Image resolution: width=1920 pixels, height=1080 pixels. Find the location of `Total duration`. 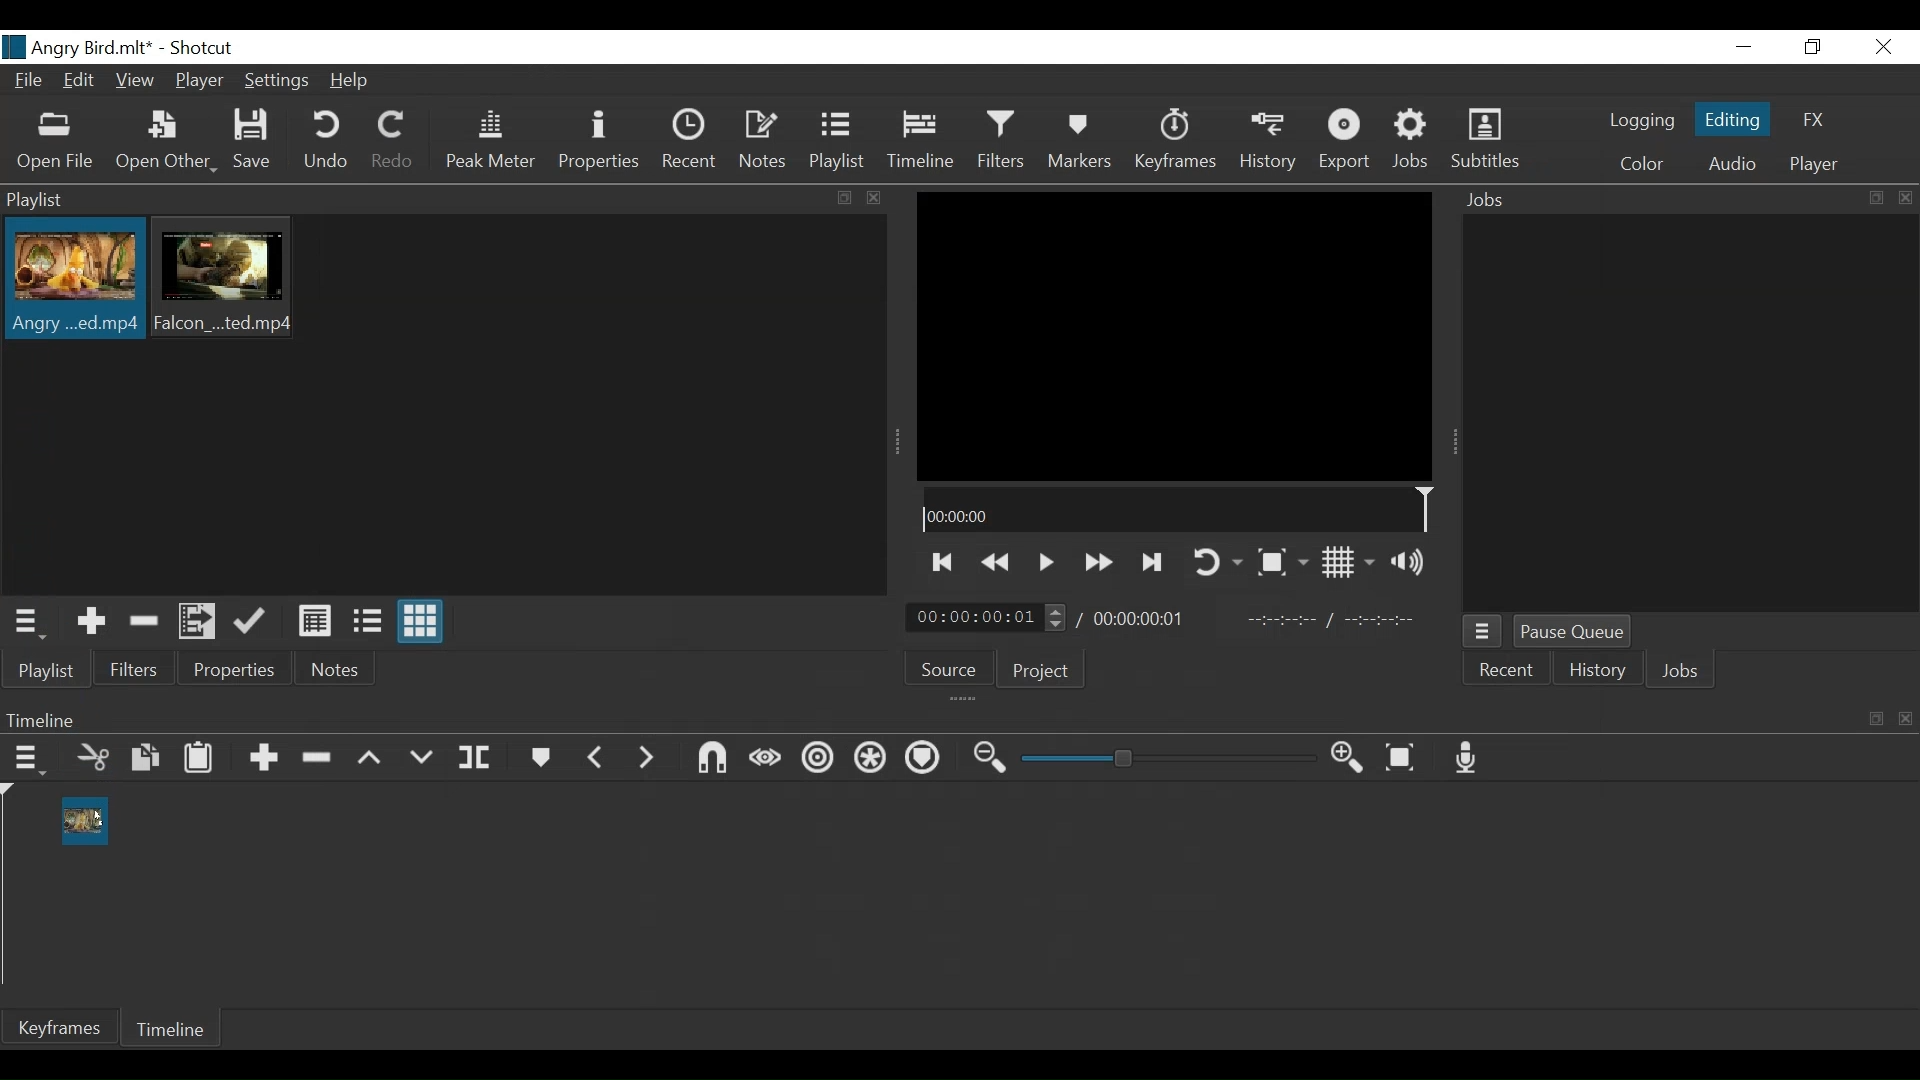

Total duration is located at coordinates (1141, 618).